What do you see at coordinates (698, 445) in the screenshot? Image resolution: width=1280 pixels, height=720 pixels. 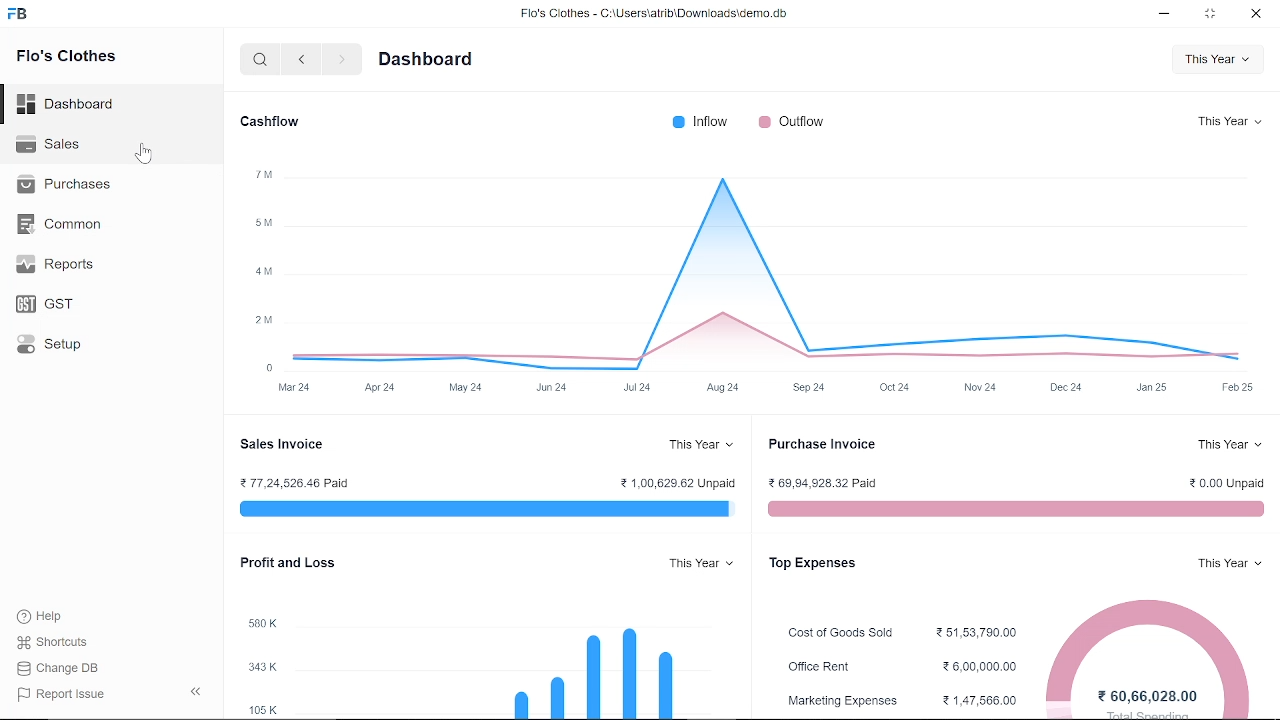 I see `This Year v` at bounding box center [698, 445].